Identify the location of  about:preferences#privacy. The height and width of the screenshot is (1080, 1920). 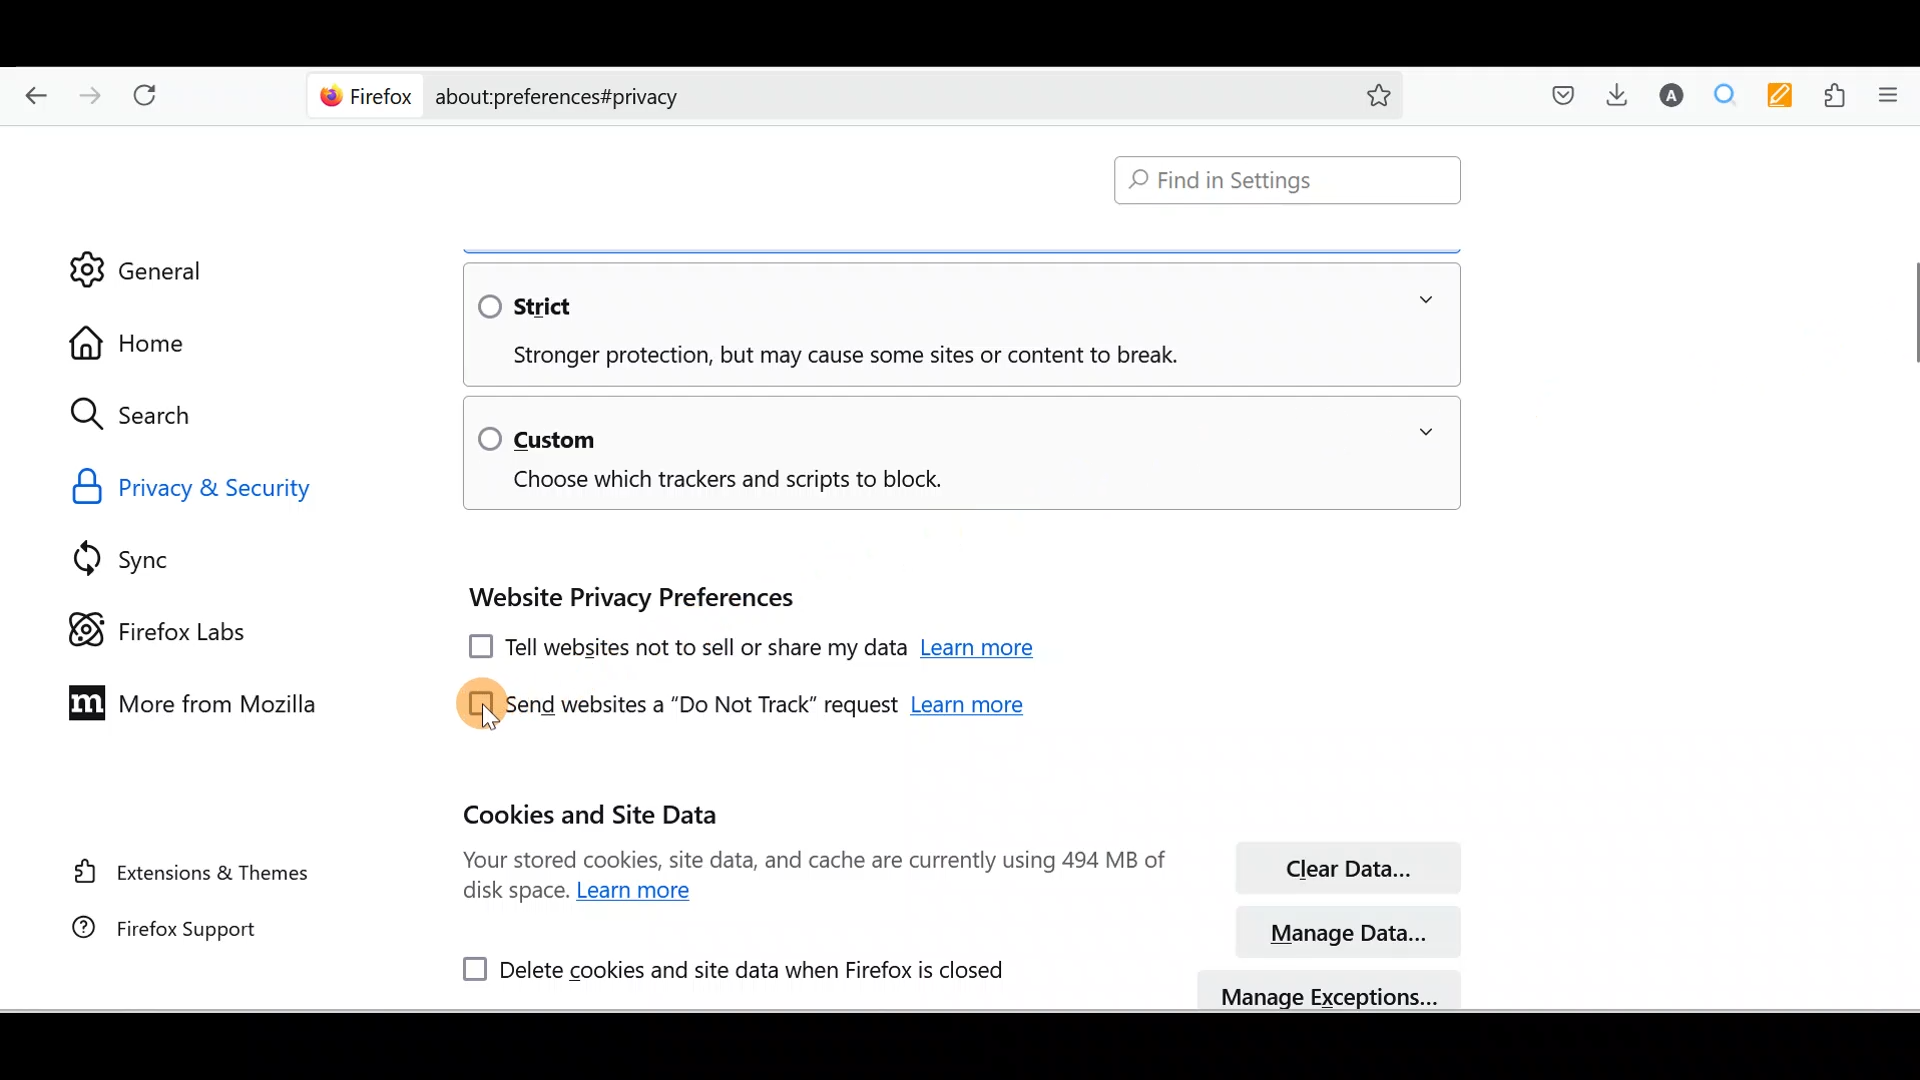
(882, 97).